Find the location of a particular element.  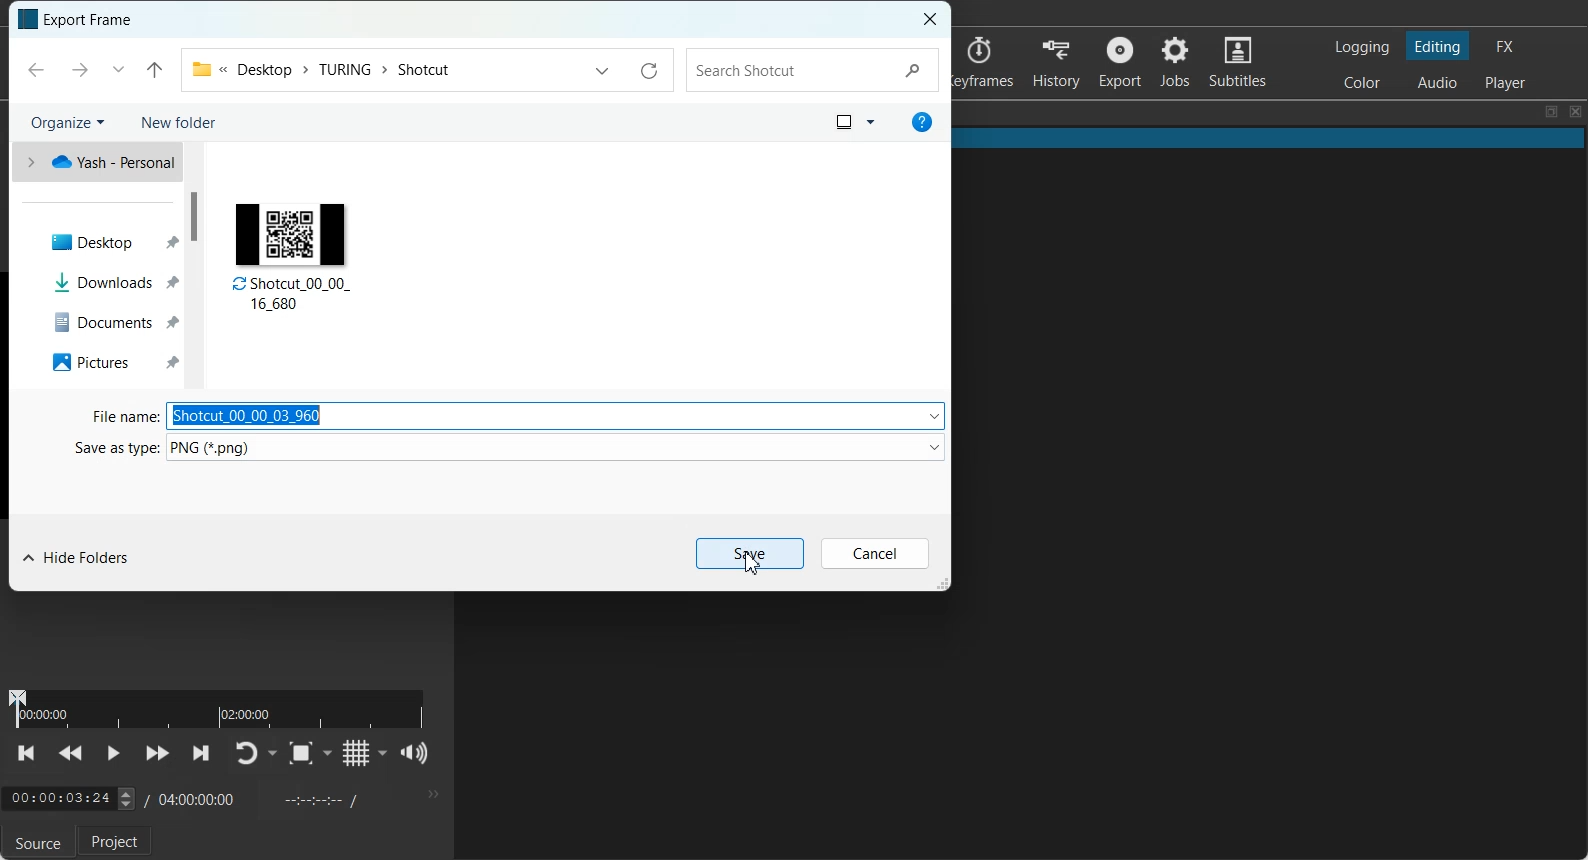

Skip to next point is located at coordinates (202, 754).